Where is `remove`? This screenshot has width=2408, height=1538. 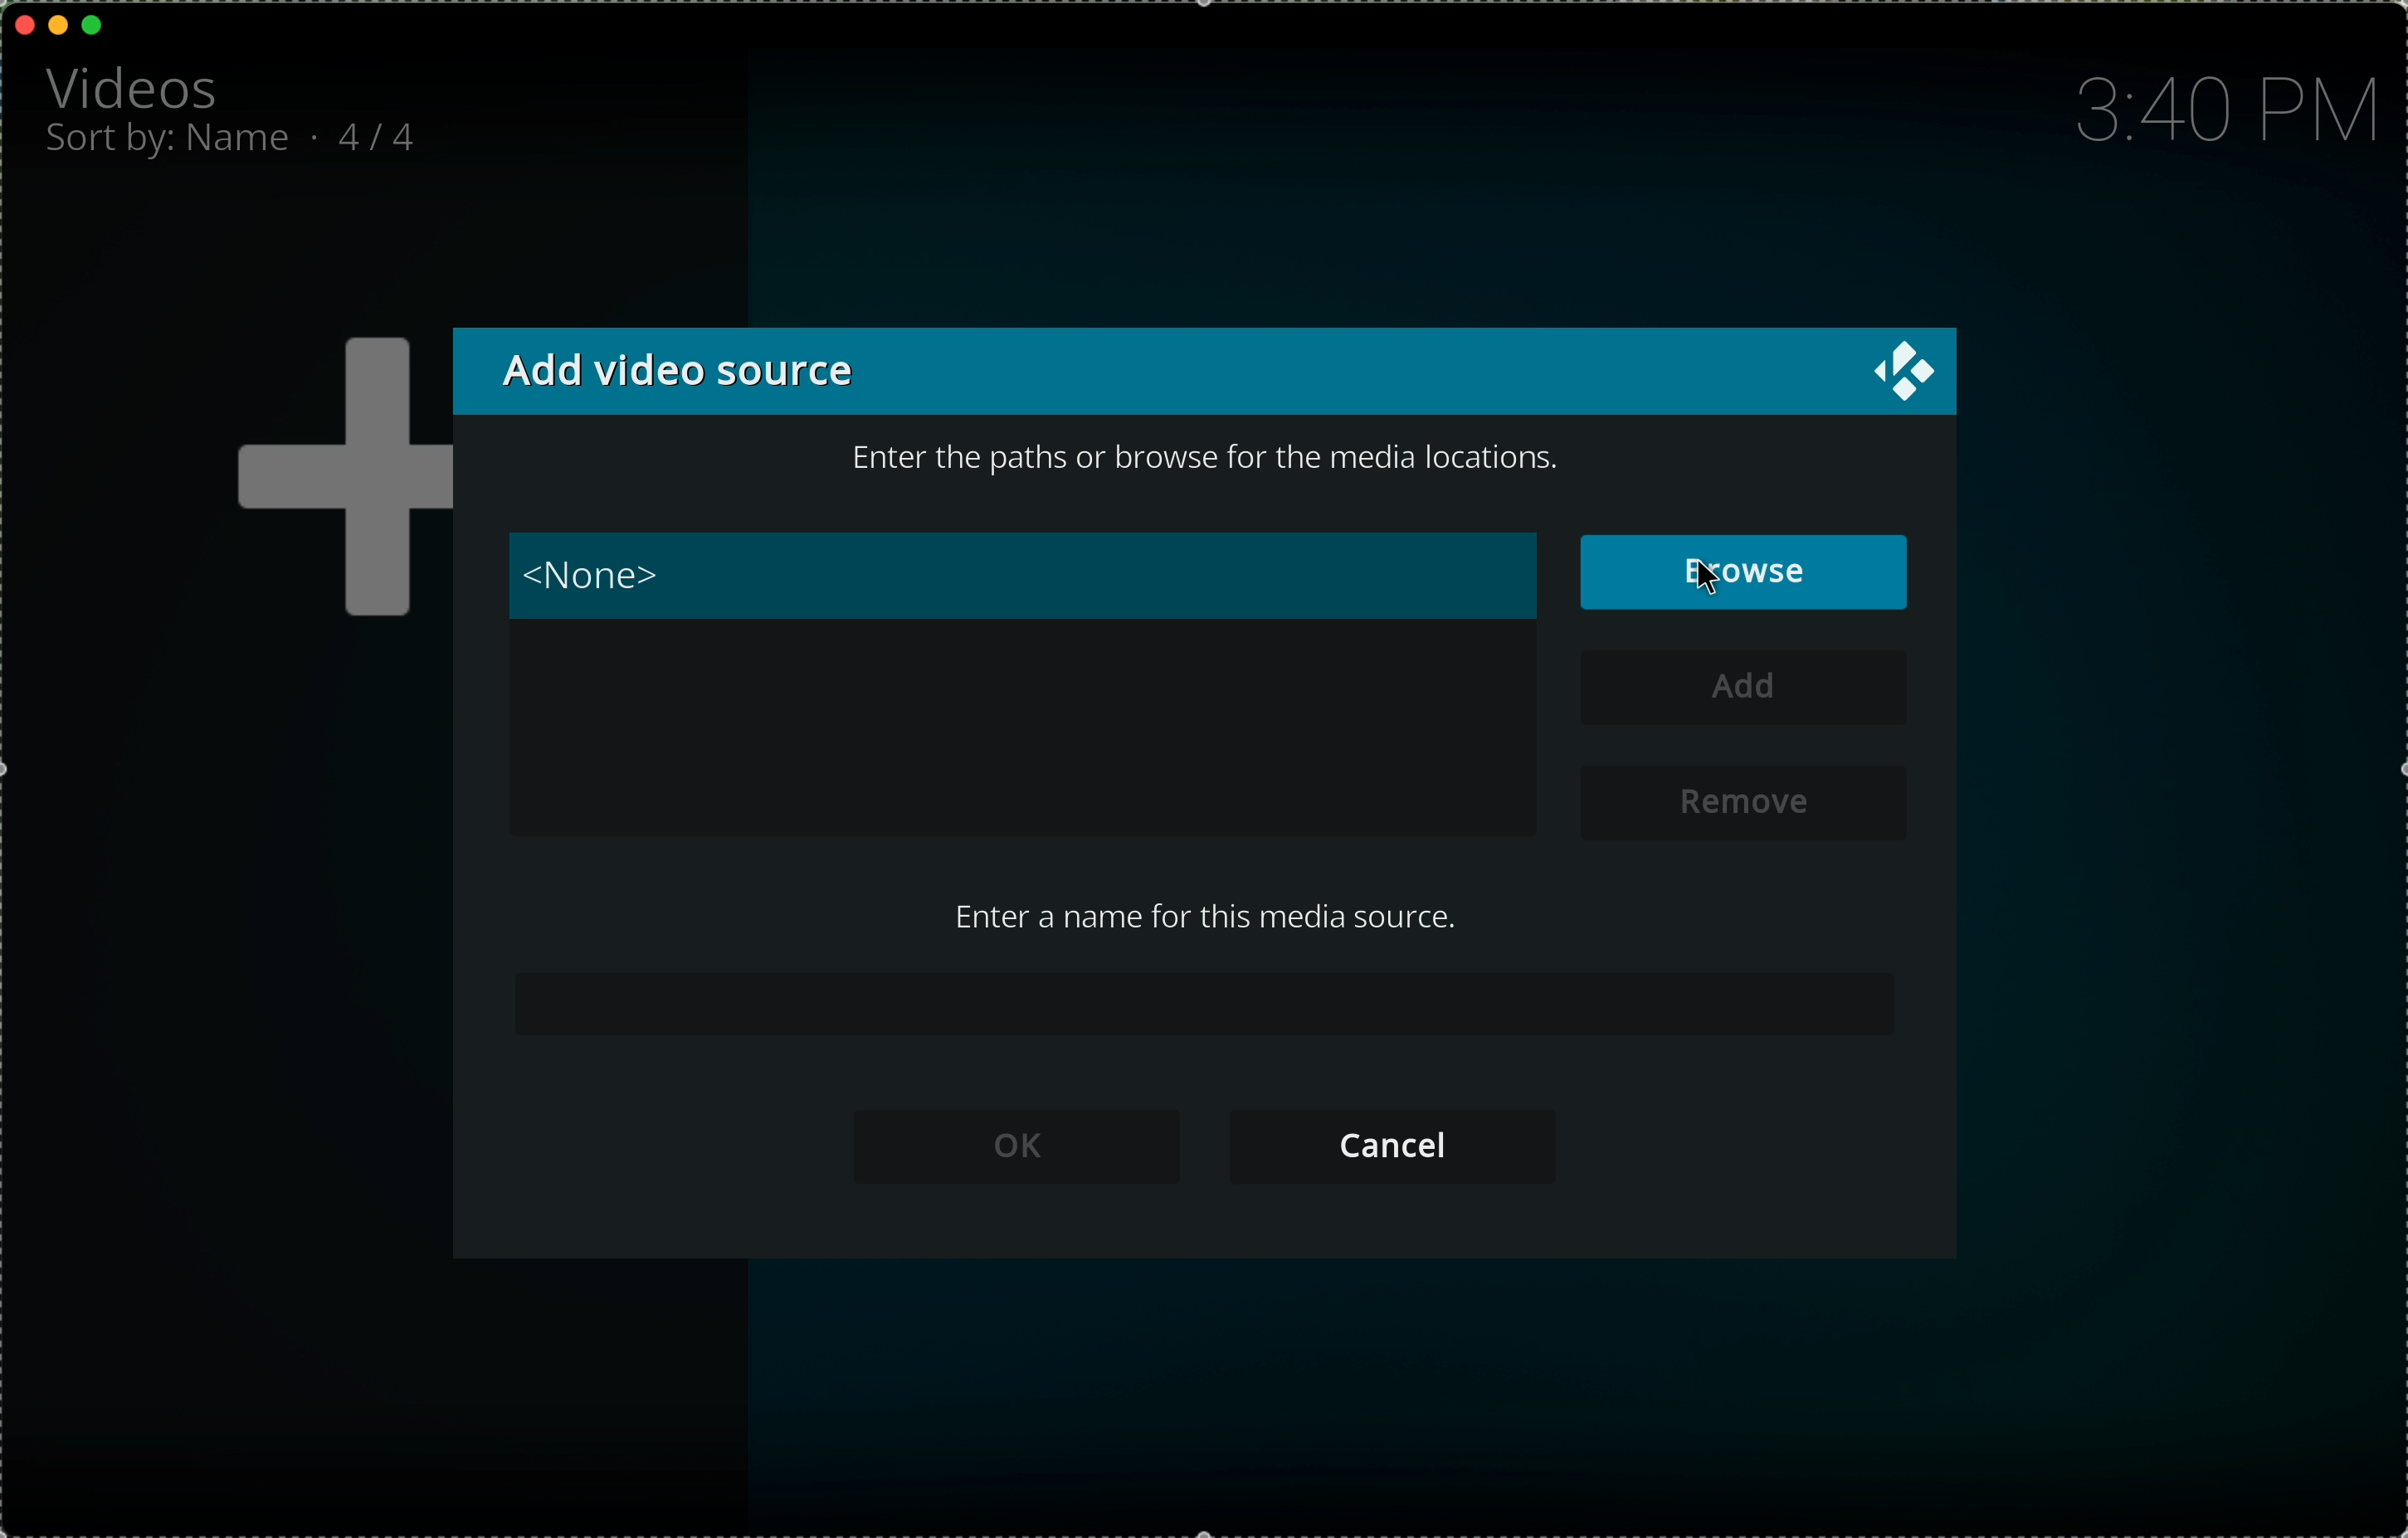
remove is located at coordinates (1747, 800).